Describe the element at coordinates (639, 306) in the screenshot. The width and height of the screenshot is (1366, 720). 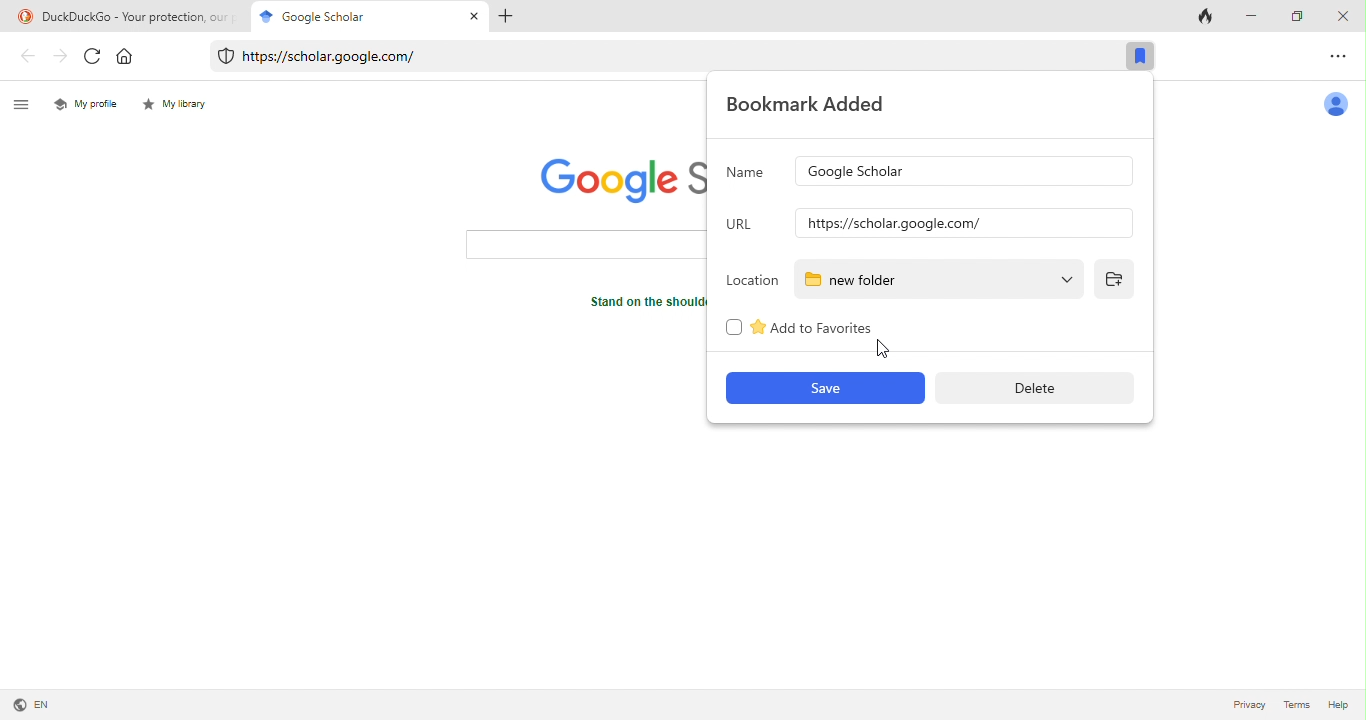
I see `text` at that location.